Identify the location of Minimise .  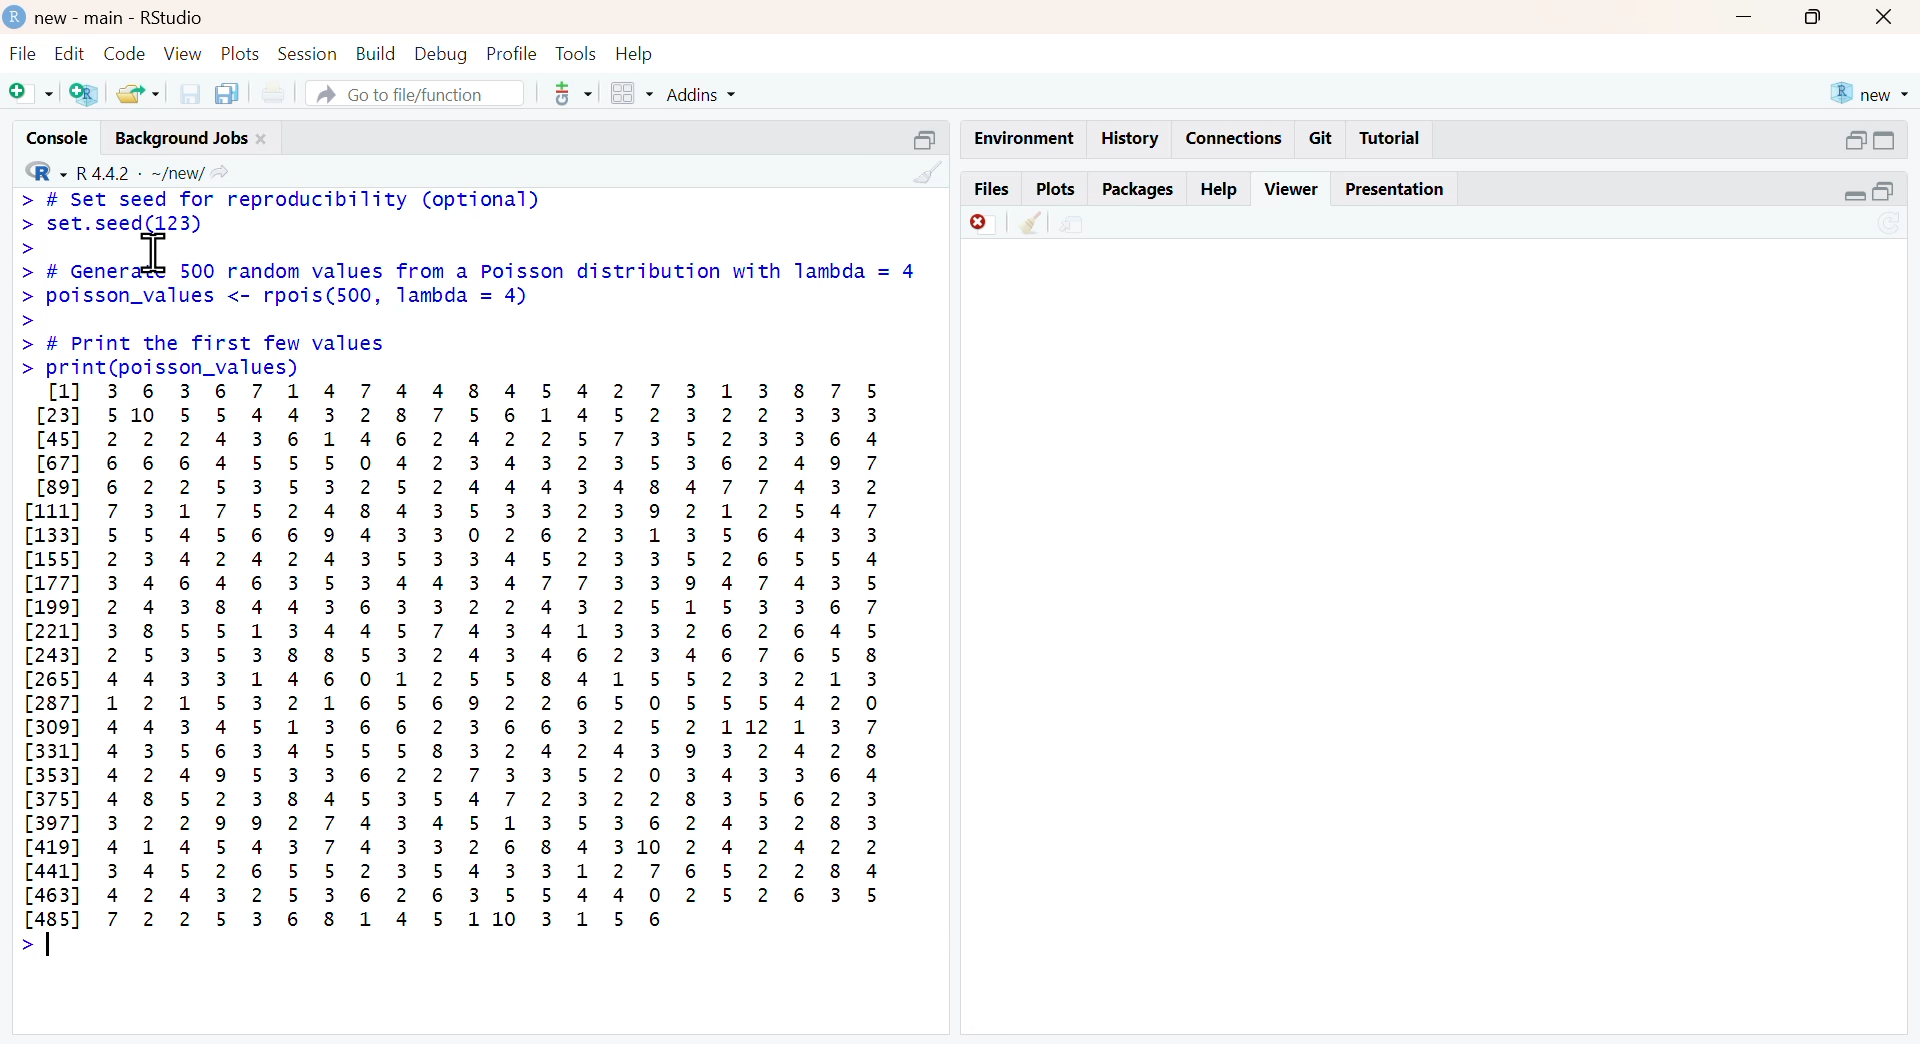
(1748, 16).